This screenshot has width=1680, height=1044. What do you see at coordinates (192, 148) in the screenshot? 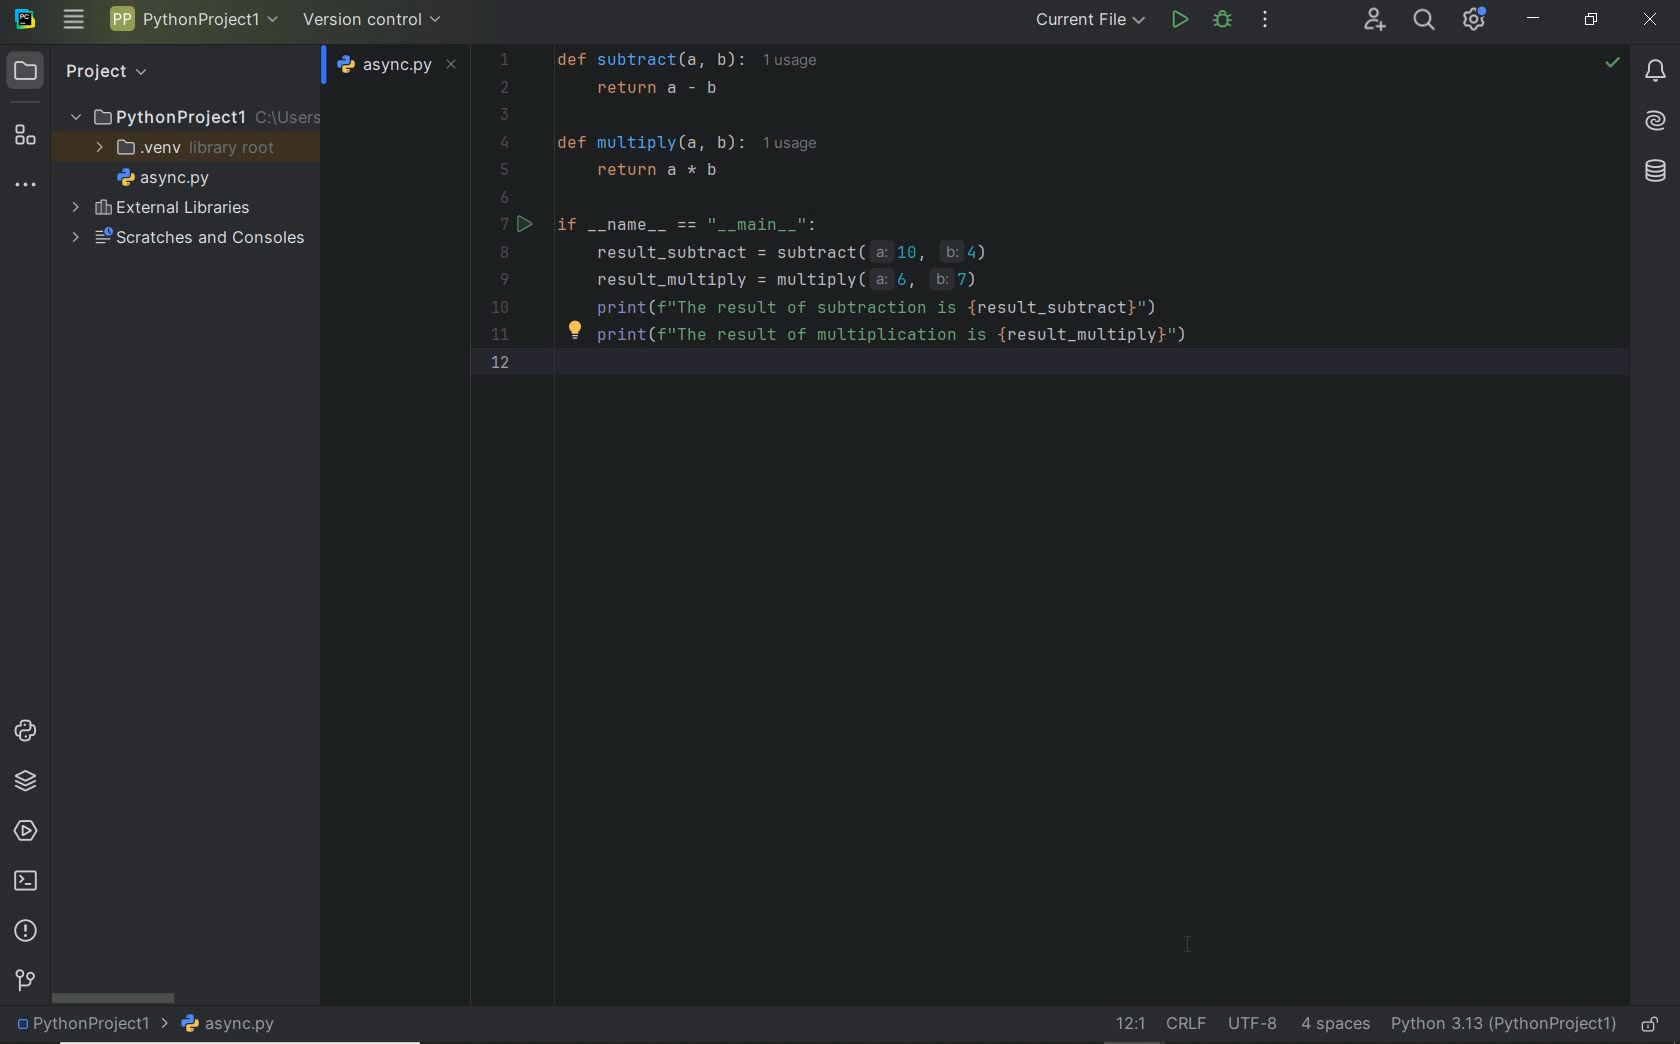
I see `.venv` at bounding box center [192, 148].